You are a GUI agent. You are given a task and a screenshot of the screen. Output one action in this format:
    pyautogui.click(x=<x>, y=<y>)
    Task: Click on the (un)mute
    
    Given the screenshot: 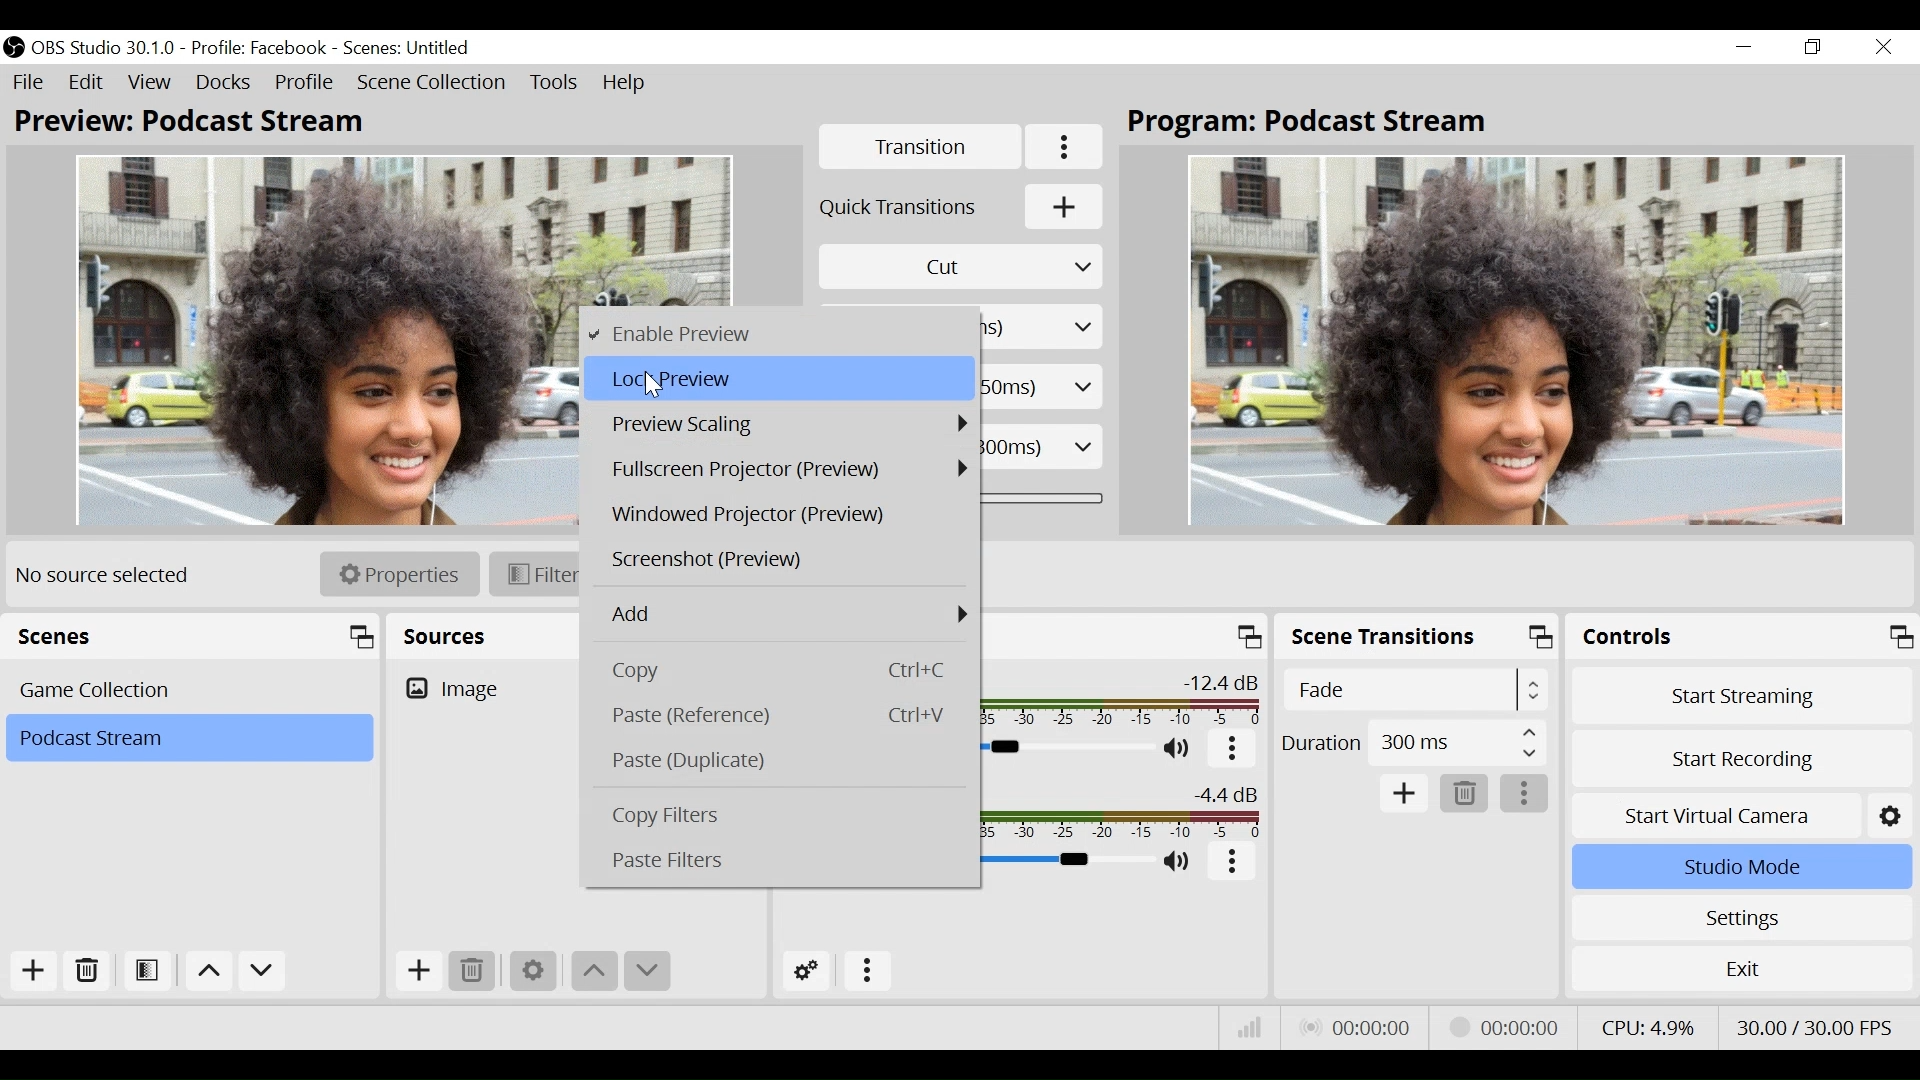 What is the action you would take?
    pyautogui.click(x=1179, y=750)
    